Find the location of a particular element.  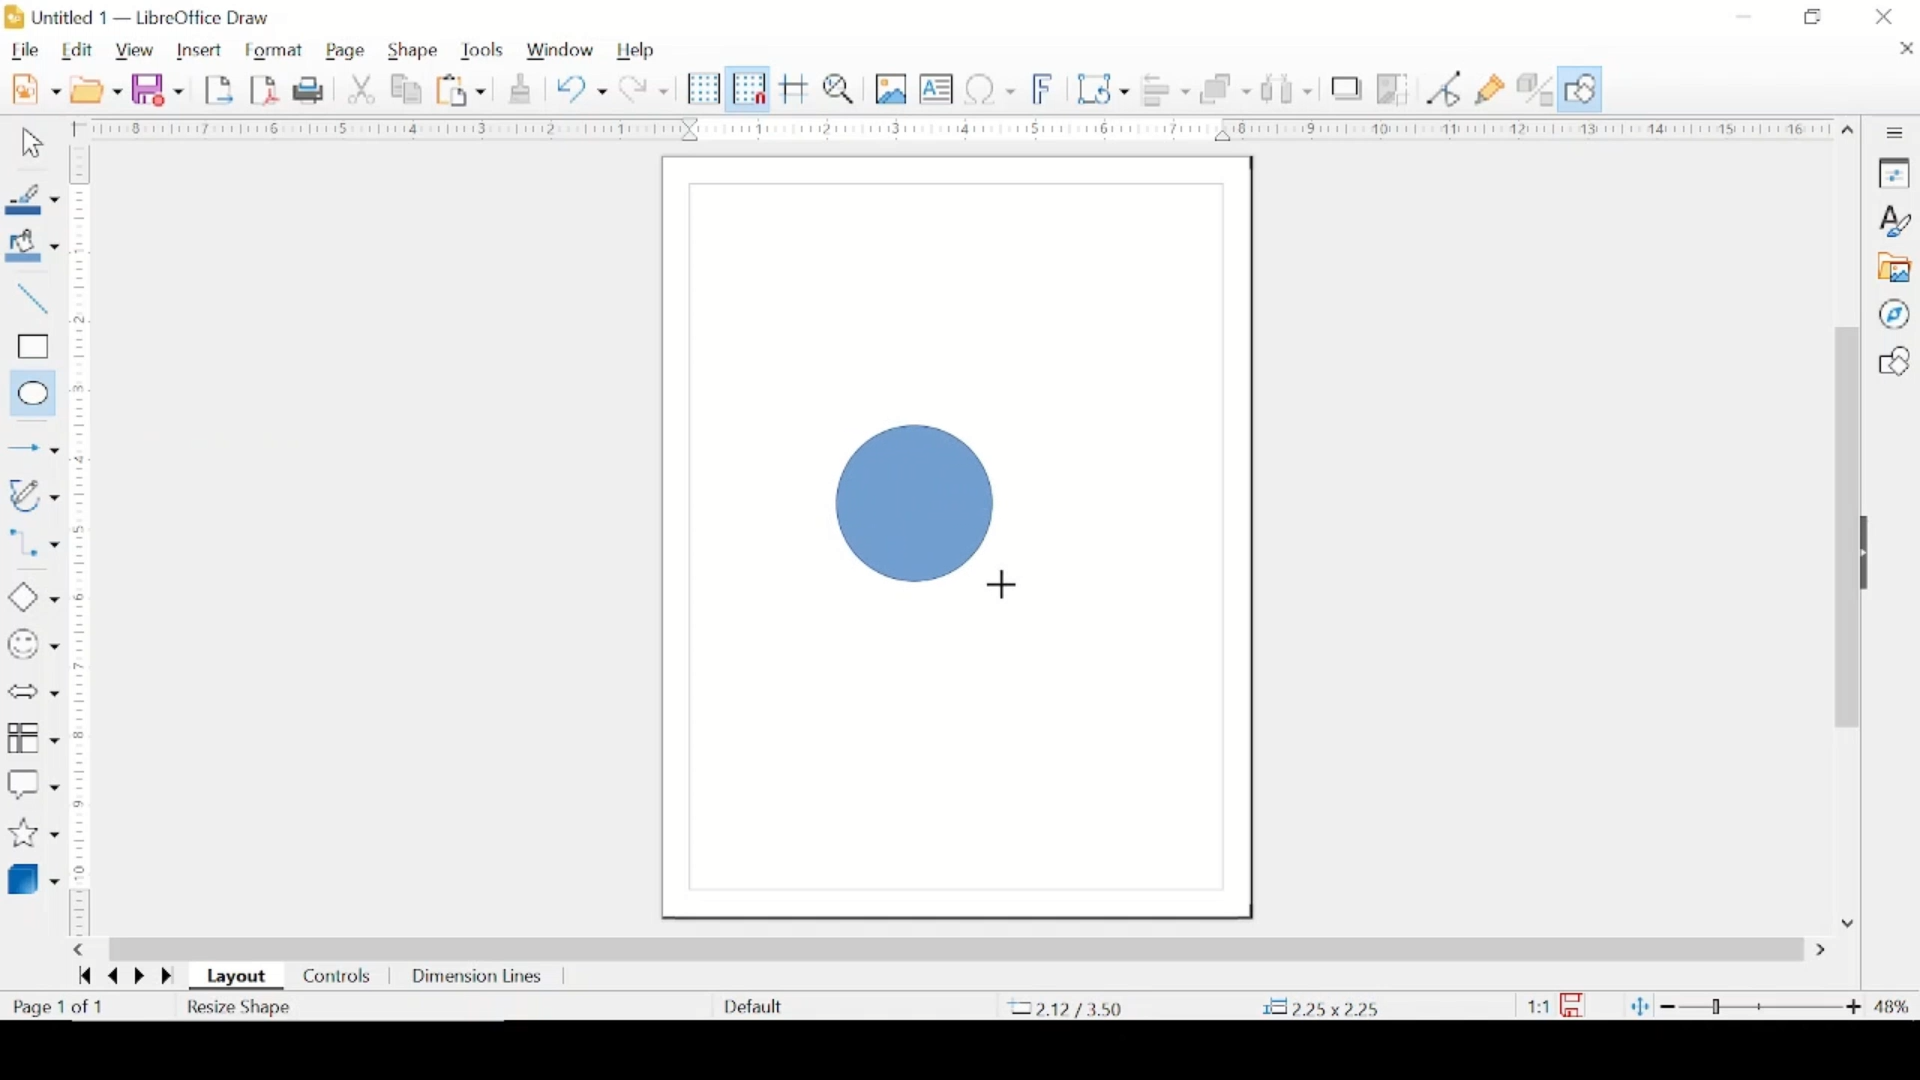

insert fontwork text is located at coordinates (1044, 89).